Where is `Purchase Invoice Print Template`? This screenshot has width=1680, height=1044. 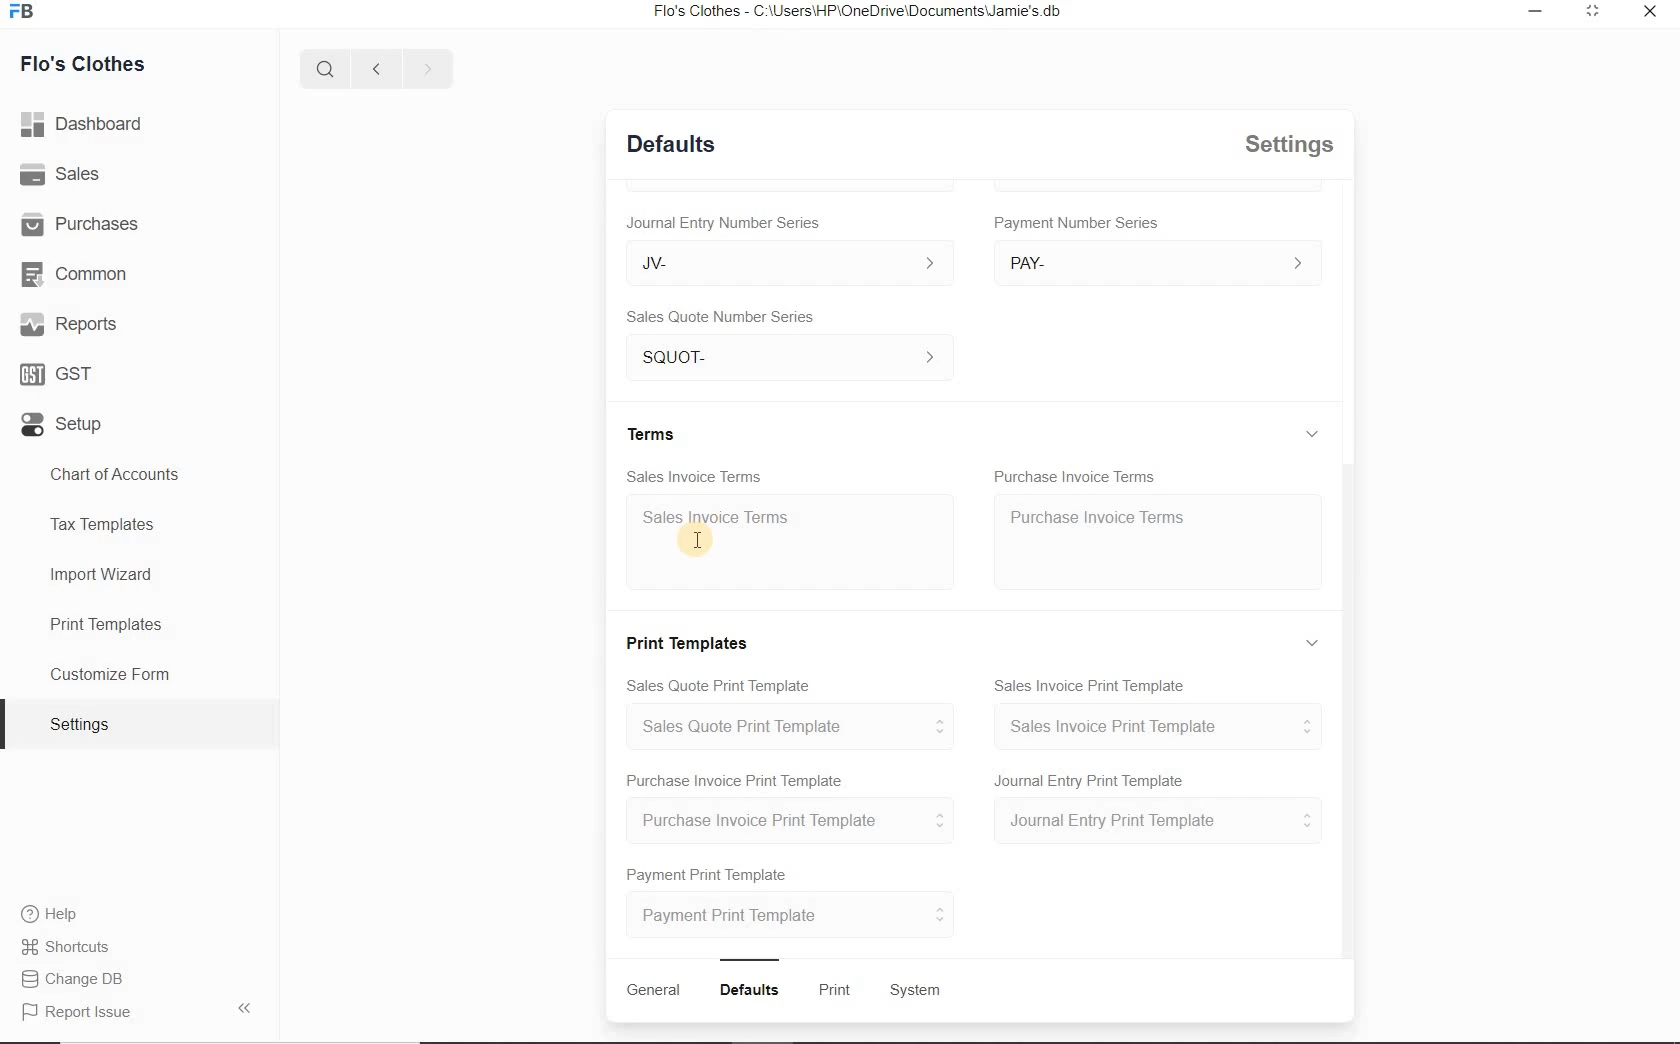 Purchase Invoice Print Template is located at coordinates (797, 821).